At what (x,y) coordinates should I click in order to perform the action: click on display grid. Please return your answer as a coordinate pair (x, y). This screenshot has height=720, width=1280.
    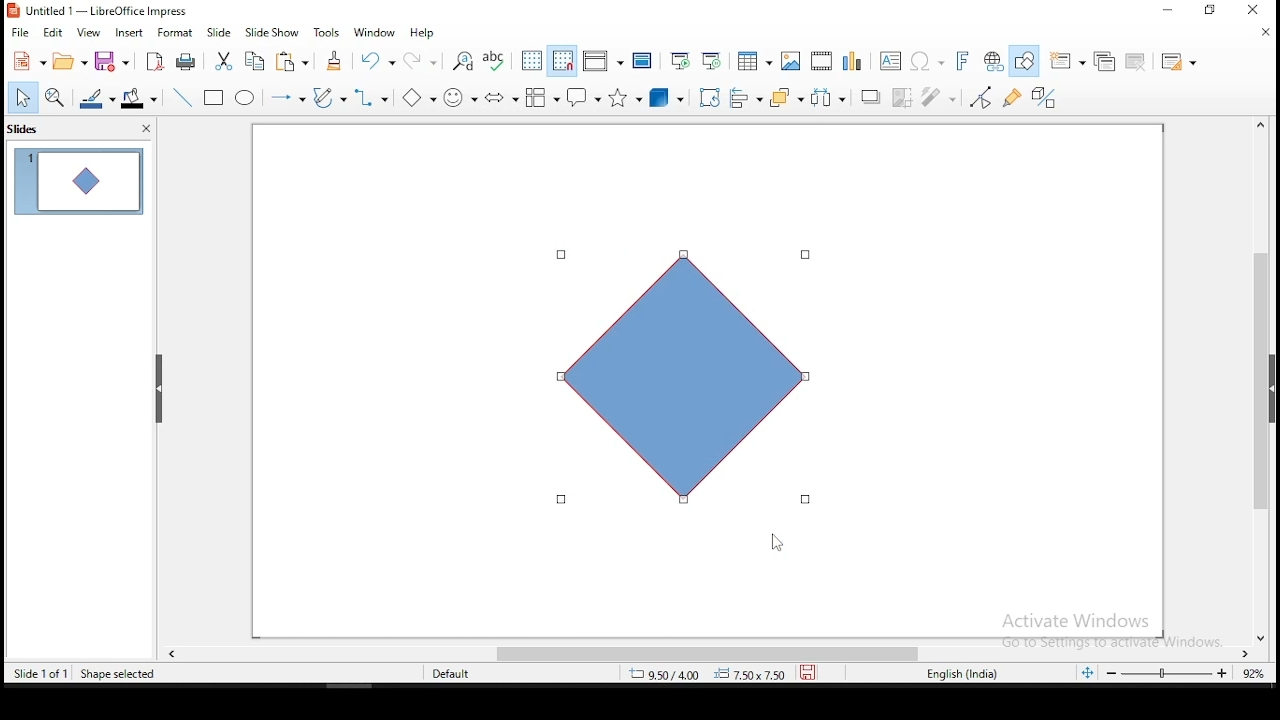
    Looking at the image, I should click on (532, 61).